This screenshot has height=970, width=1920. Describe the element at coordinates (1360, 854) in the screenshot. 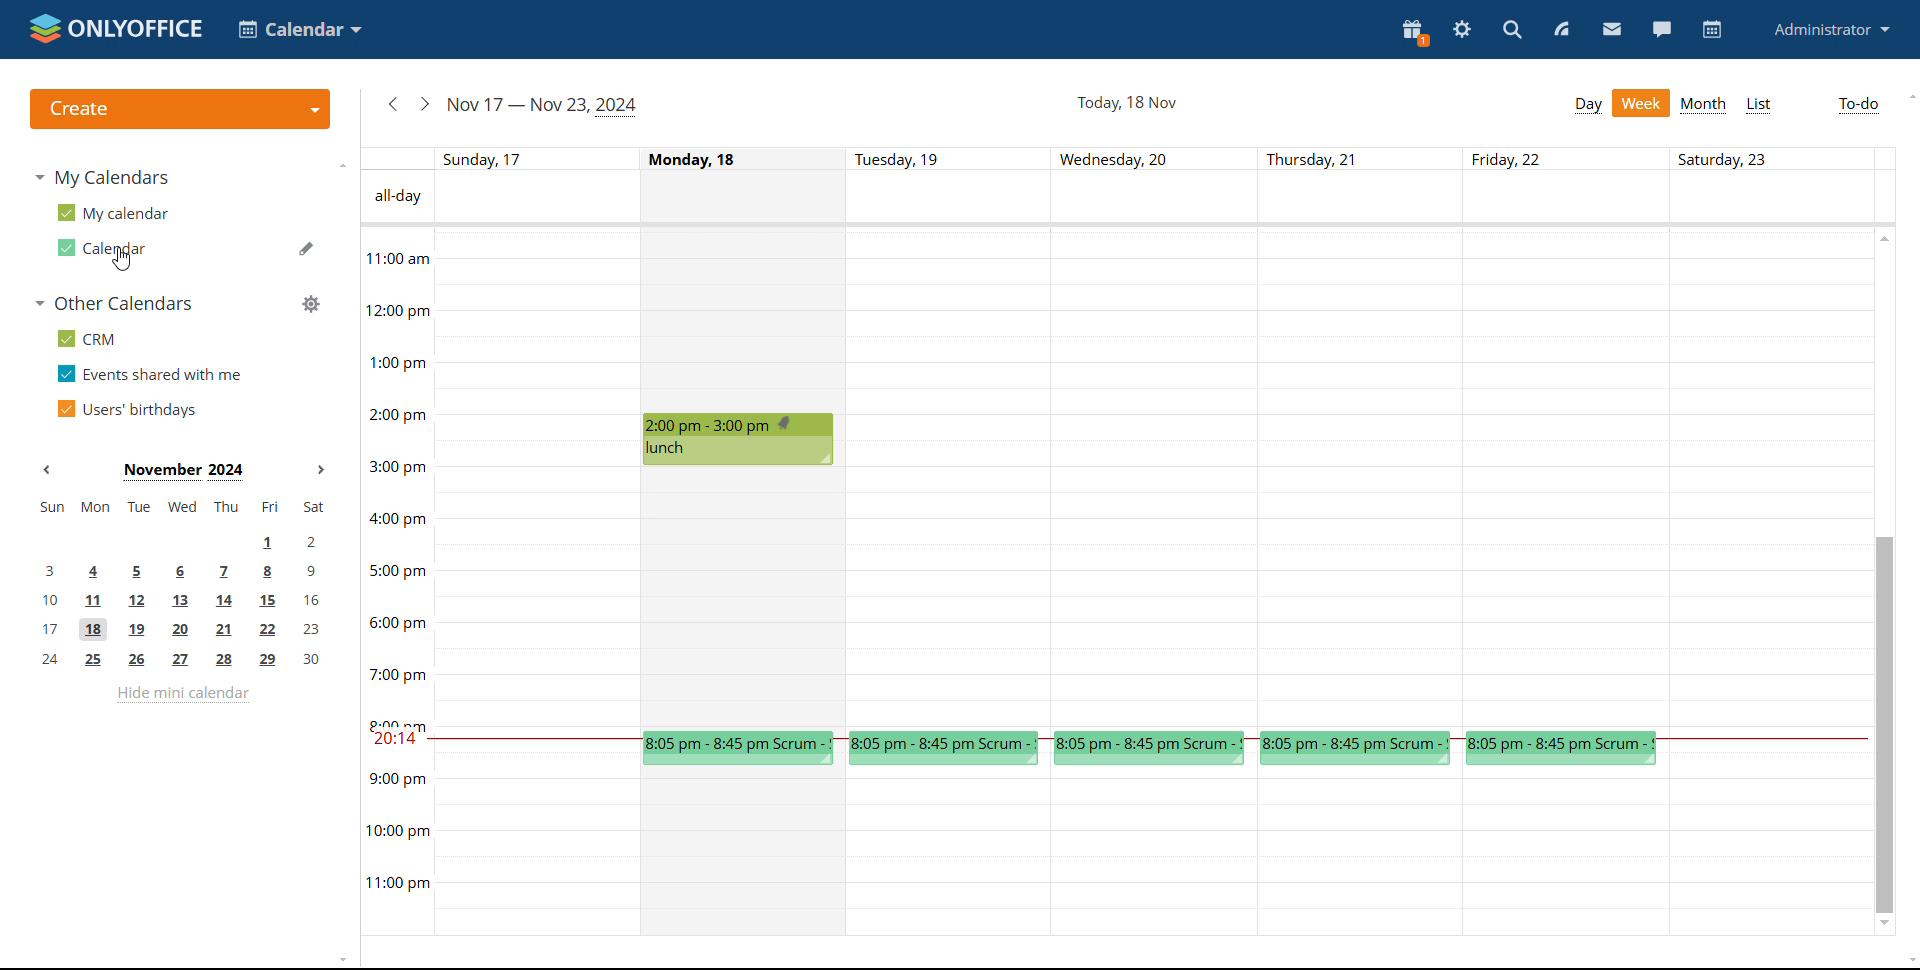

I see `thursday` at that location.